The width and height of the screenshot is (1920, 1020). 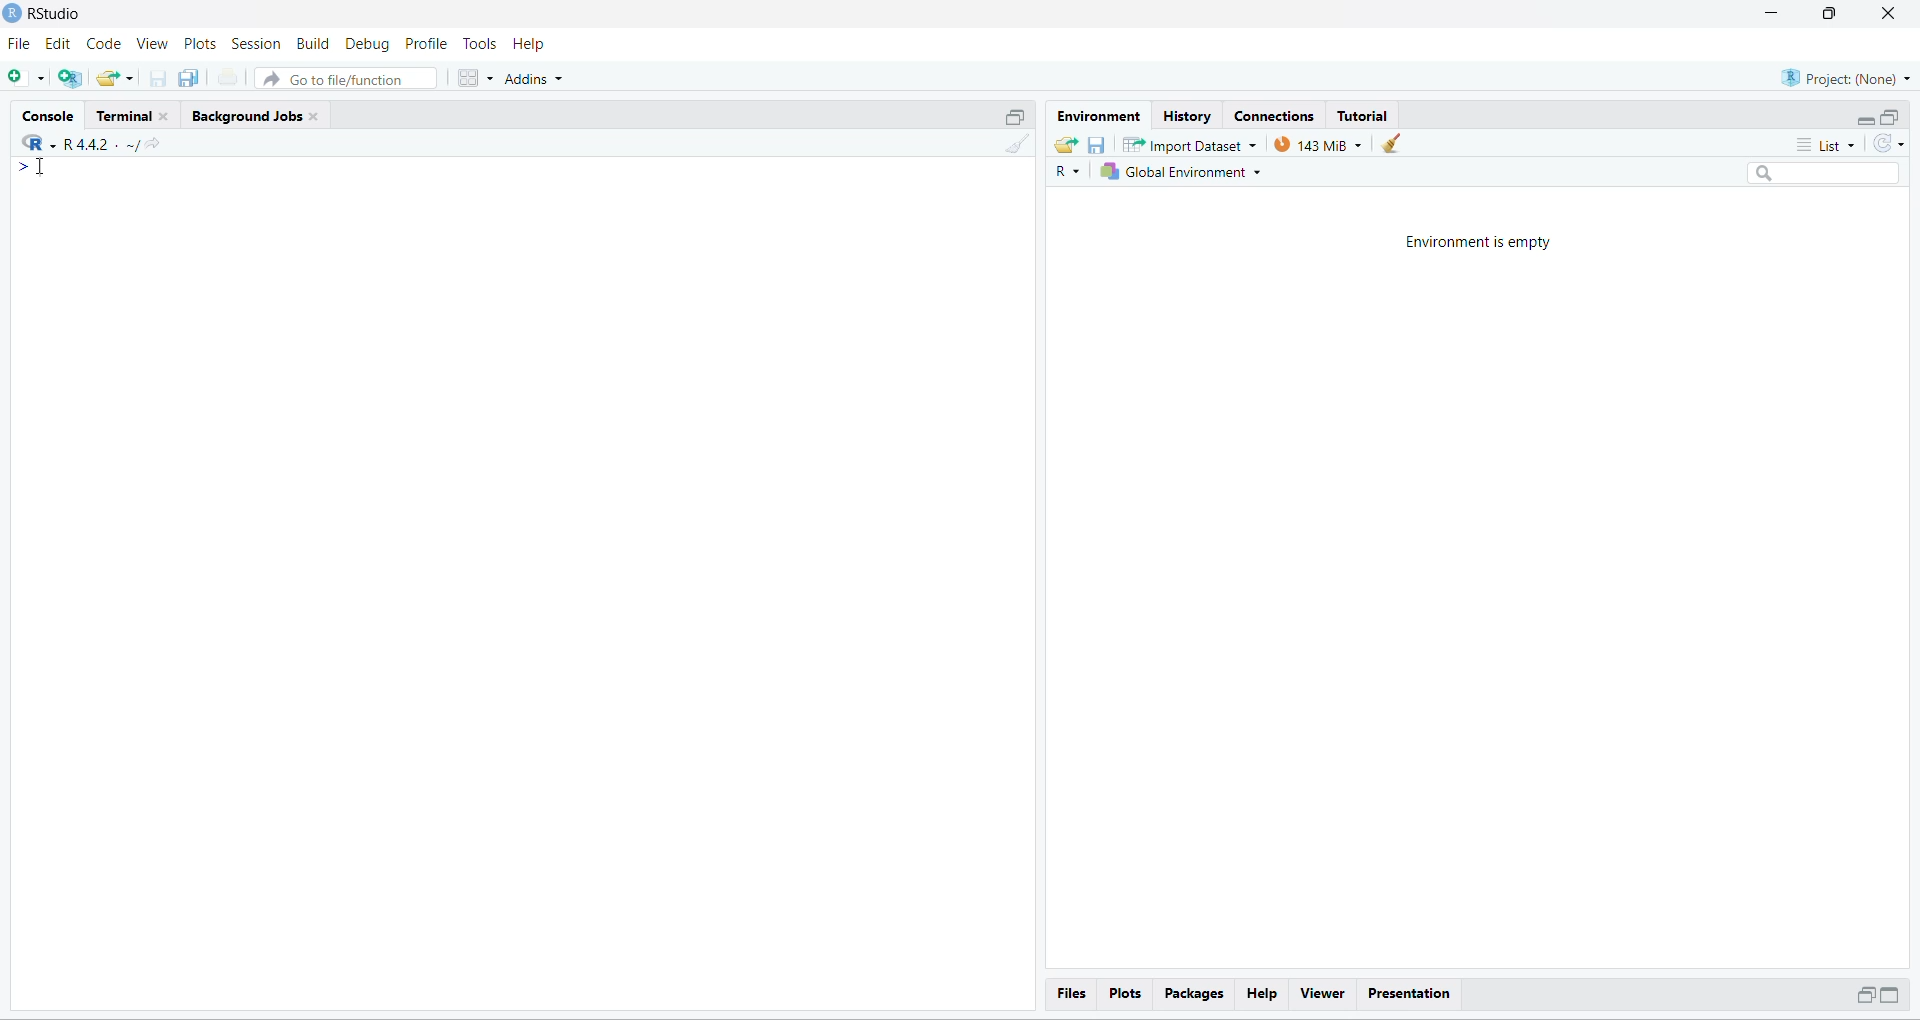 I want to click on search box, so click(x=1828, y=173).